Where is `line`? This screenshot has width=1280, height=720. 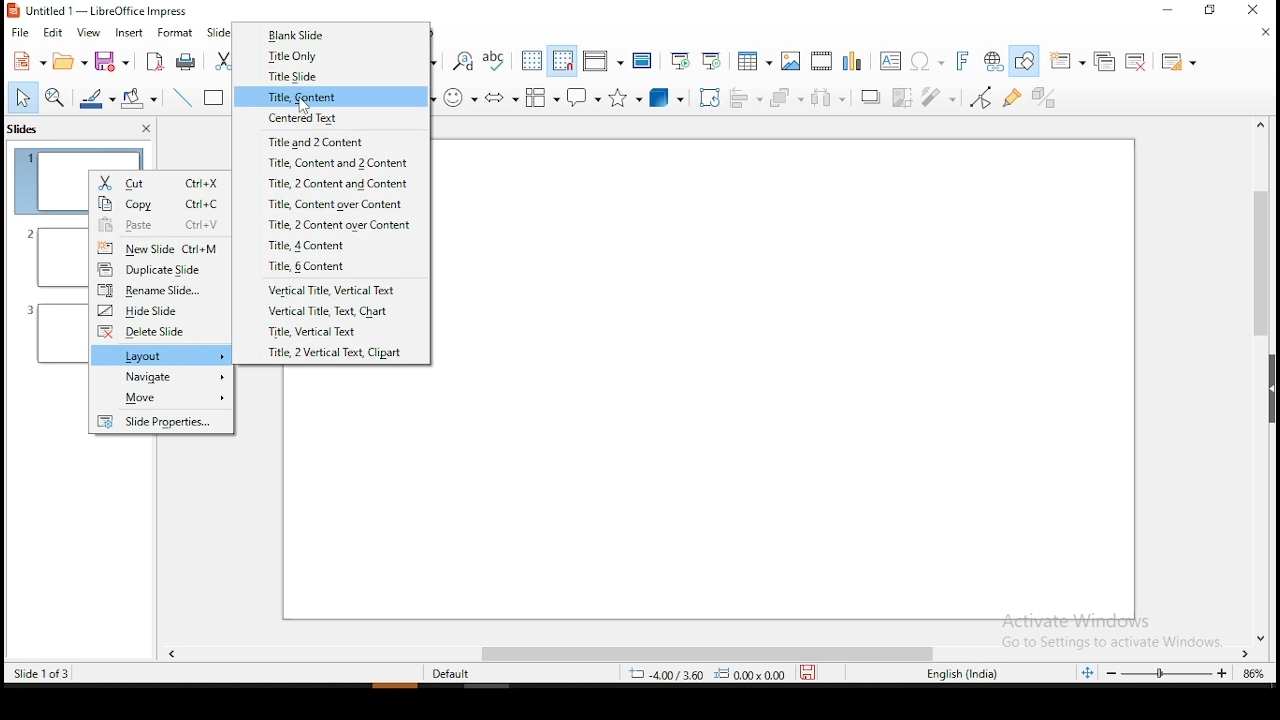 line is located at coordinates (185, 99).